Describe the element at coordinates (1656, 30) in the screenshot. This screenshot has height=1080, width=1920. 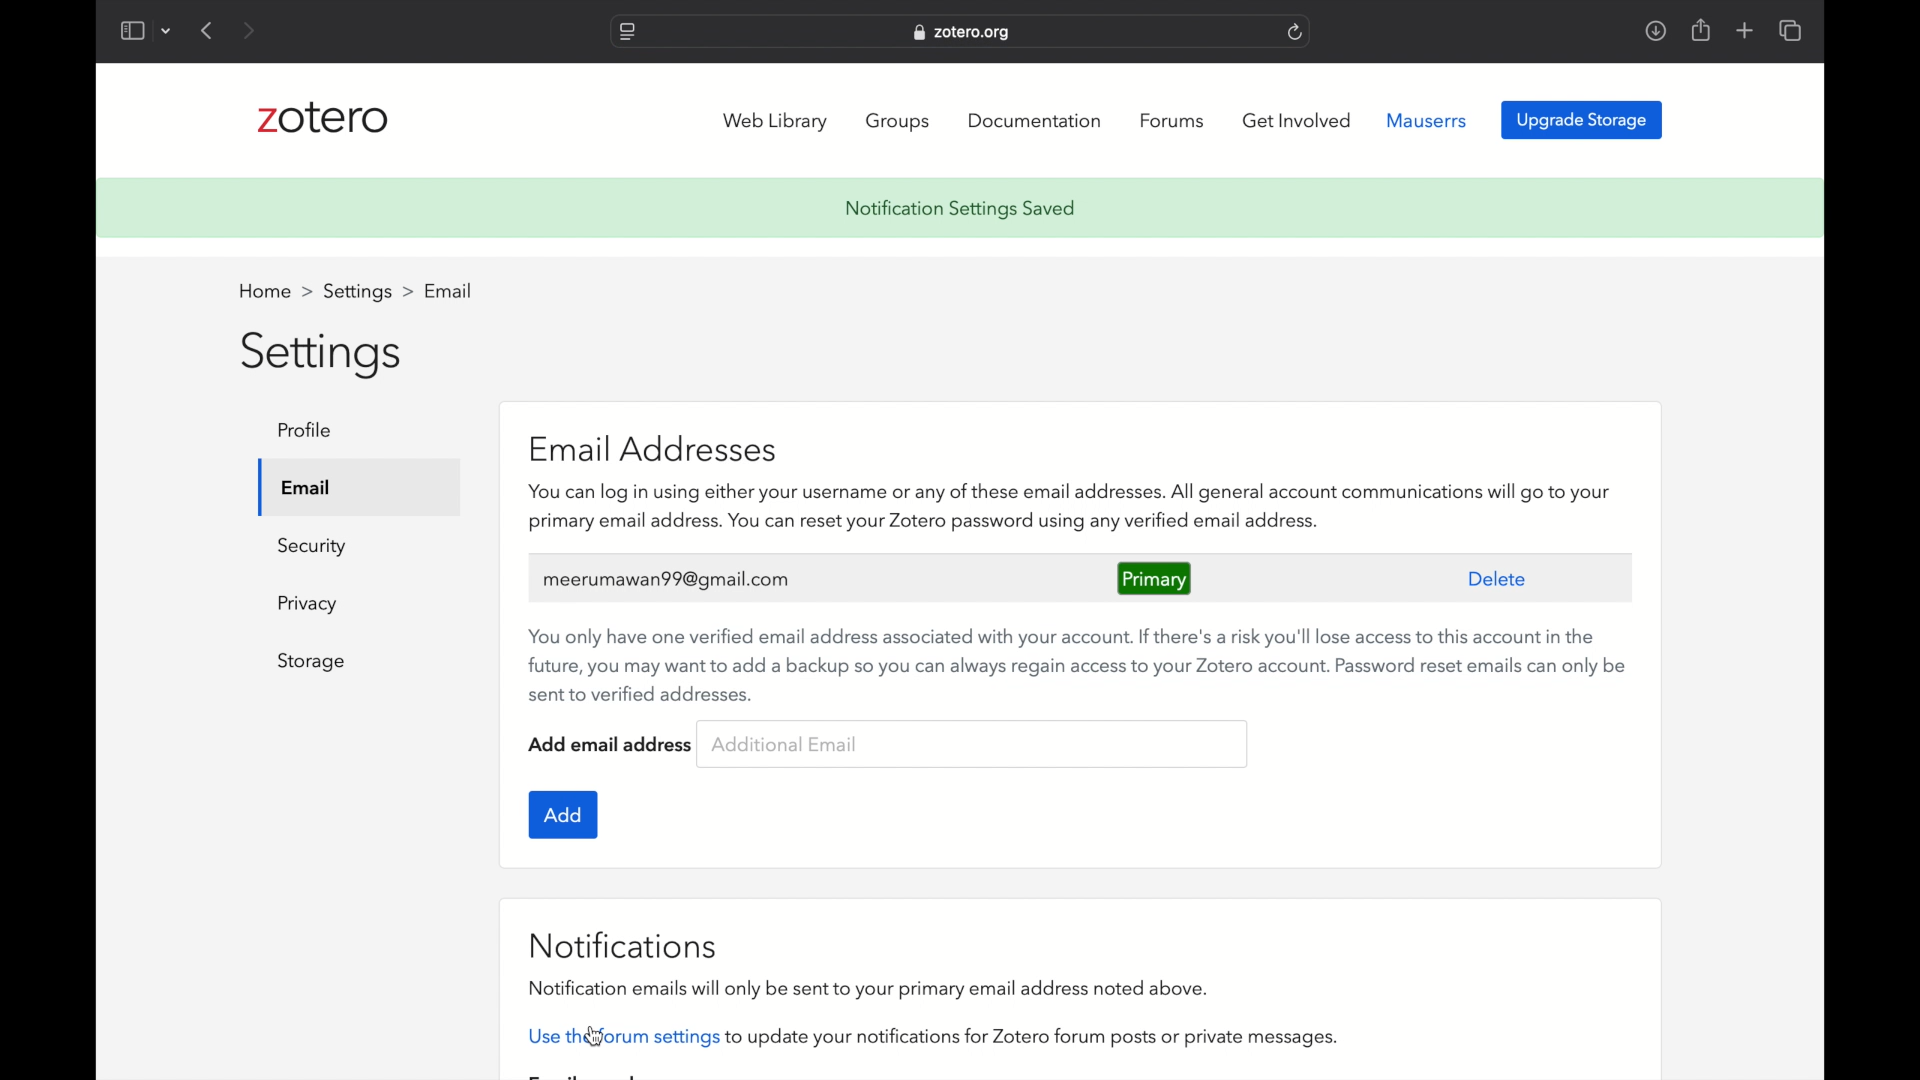
I see `downloads` at that location.